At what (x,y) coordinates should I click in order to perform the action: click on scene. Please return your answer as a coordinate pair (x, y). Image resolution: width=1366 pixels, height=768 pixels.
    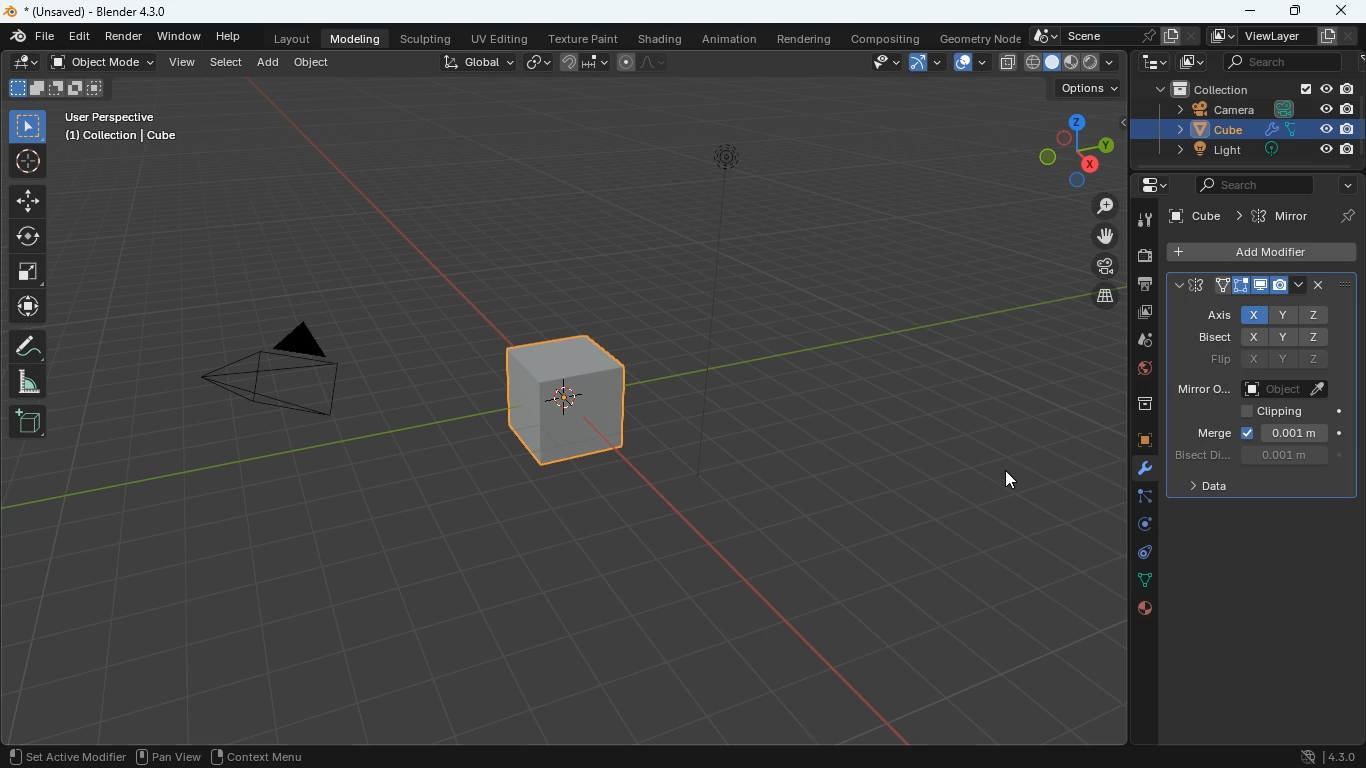
    Looking at the image, I should click on (1114, 35).